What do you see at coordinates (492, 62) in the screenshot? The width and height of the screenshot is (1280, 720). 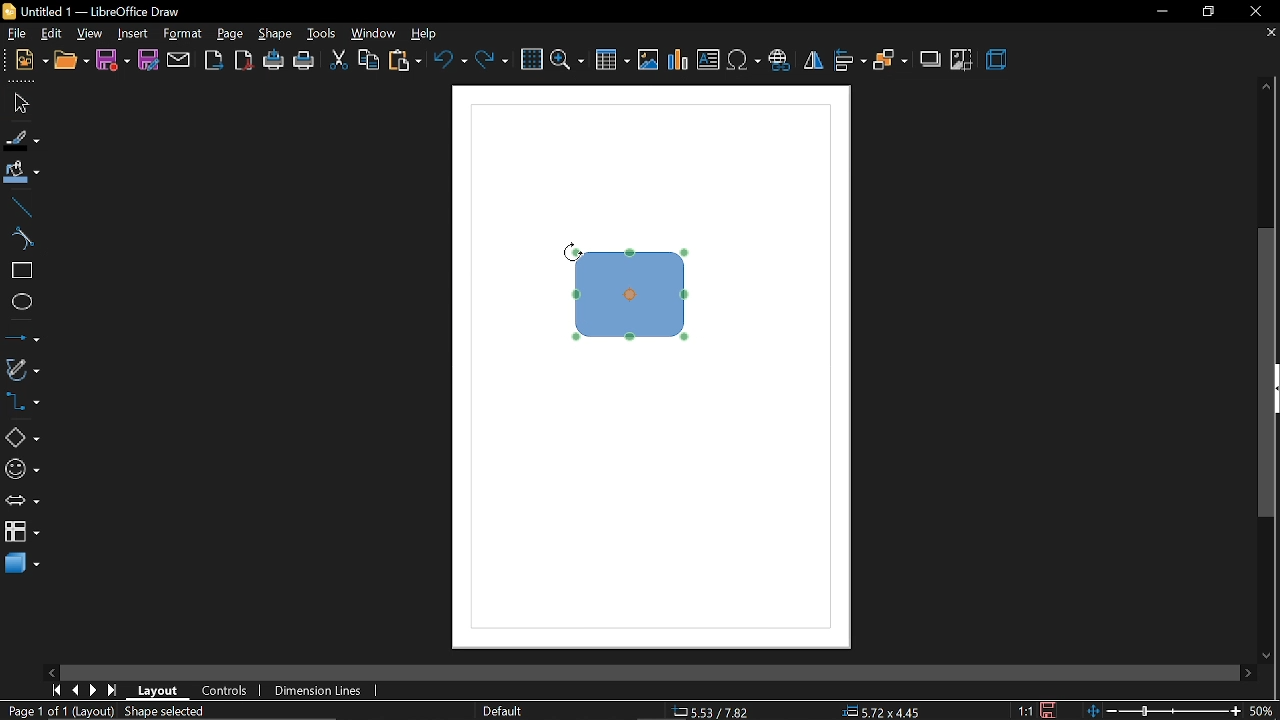 I see `redo` at bounding box center [492, 62].